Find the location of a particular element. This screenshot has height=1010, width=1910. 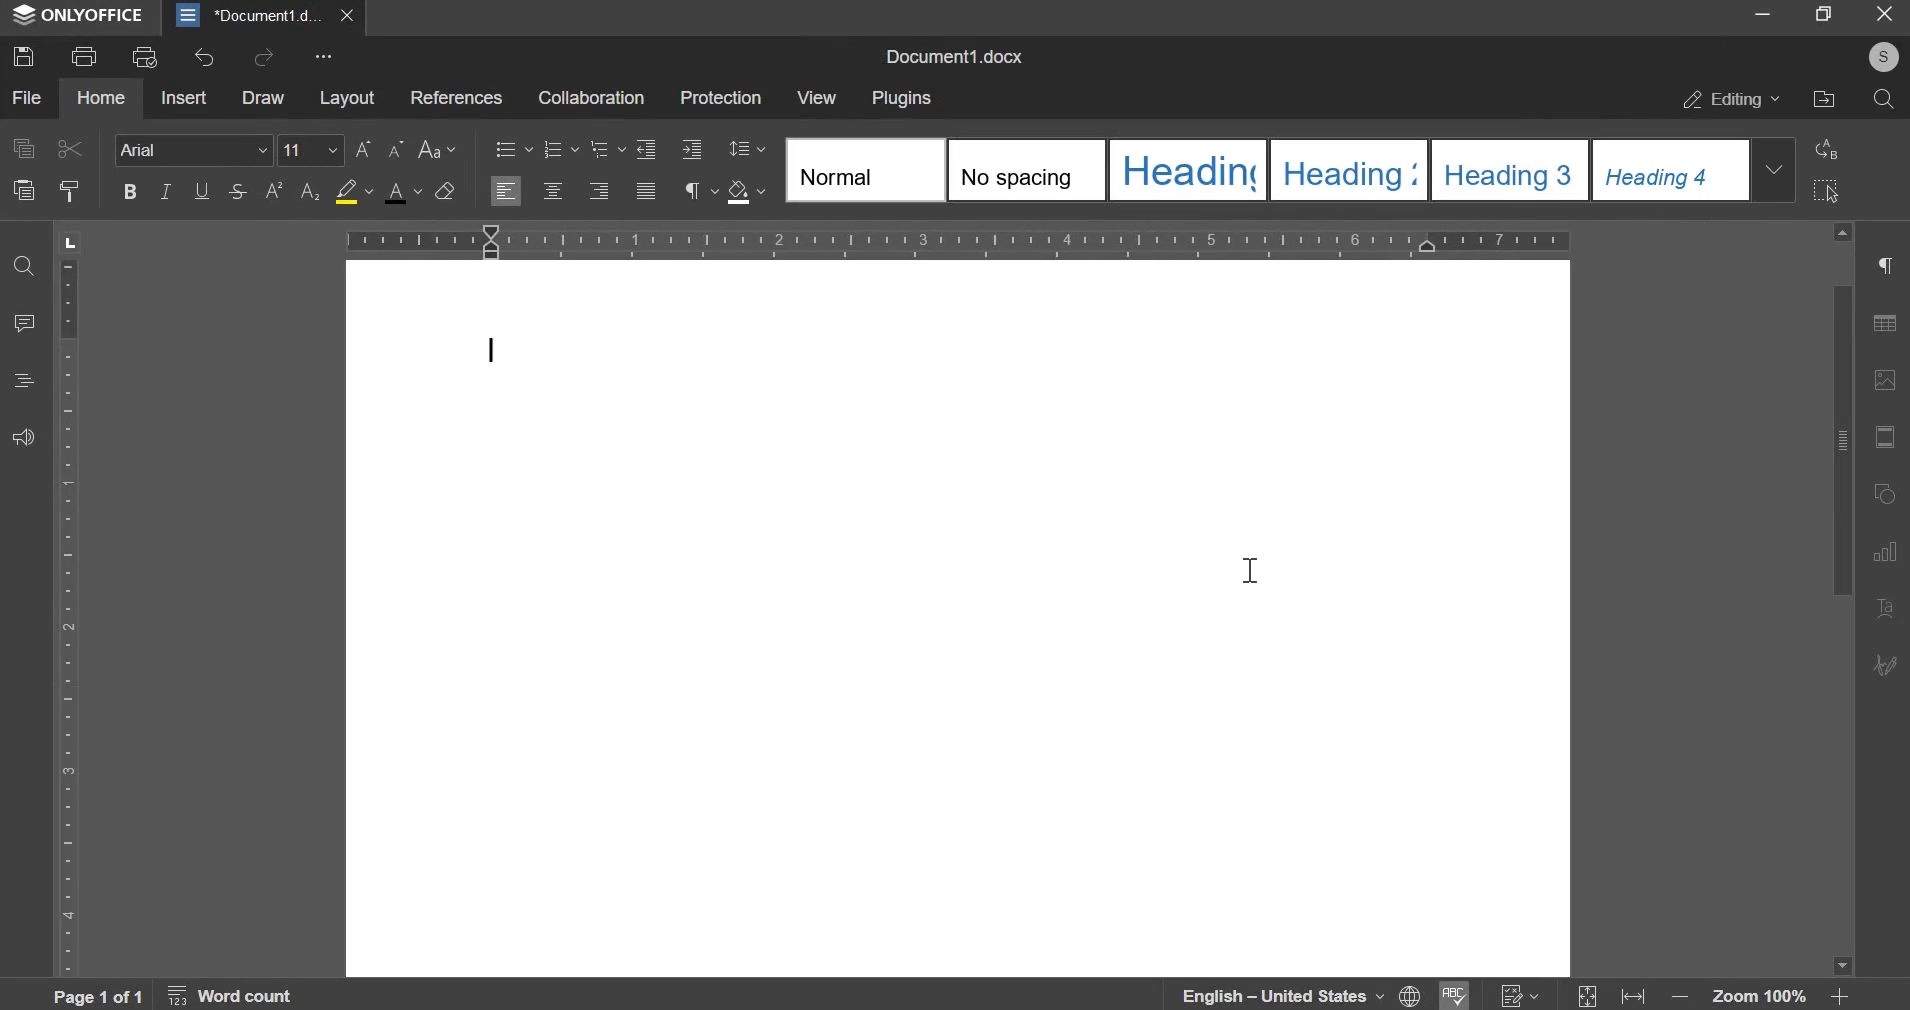

Spelling checker is located at coordinates (1453, 995).